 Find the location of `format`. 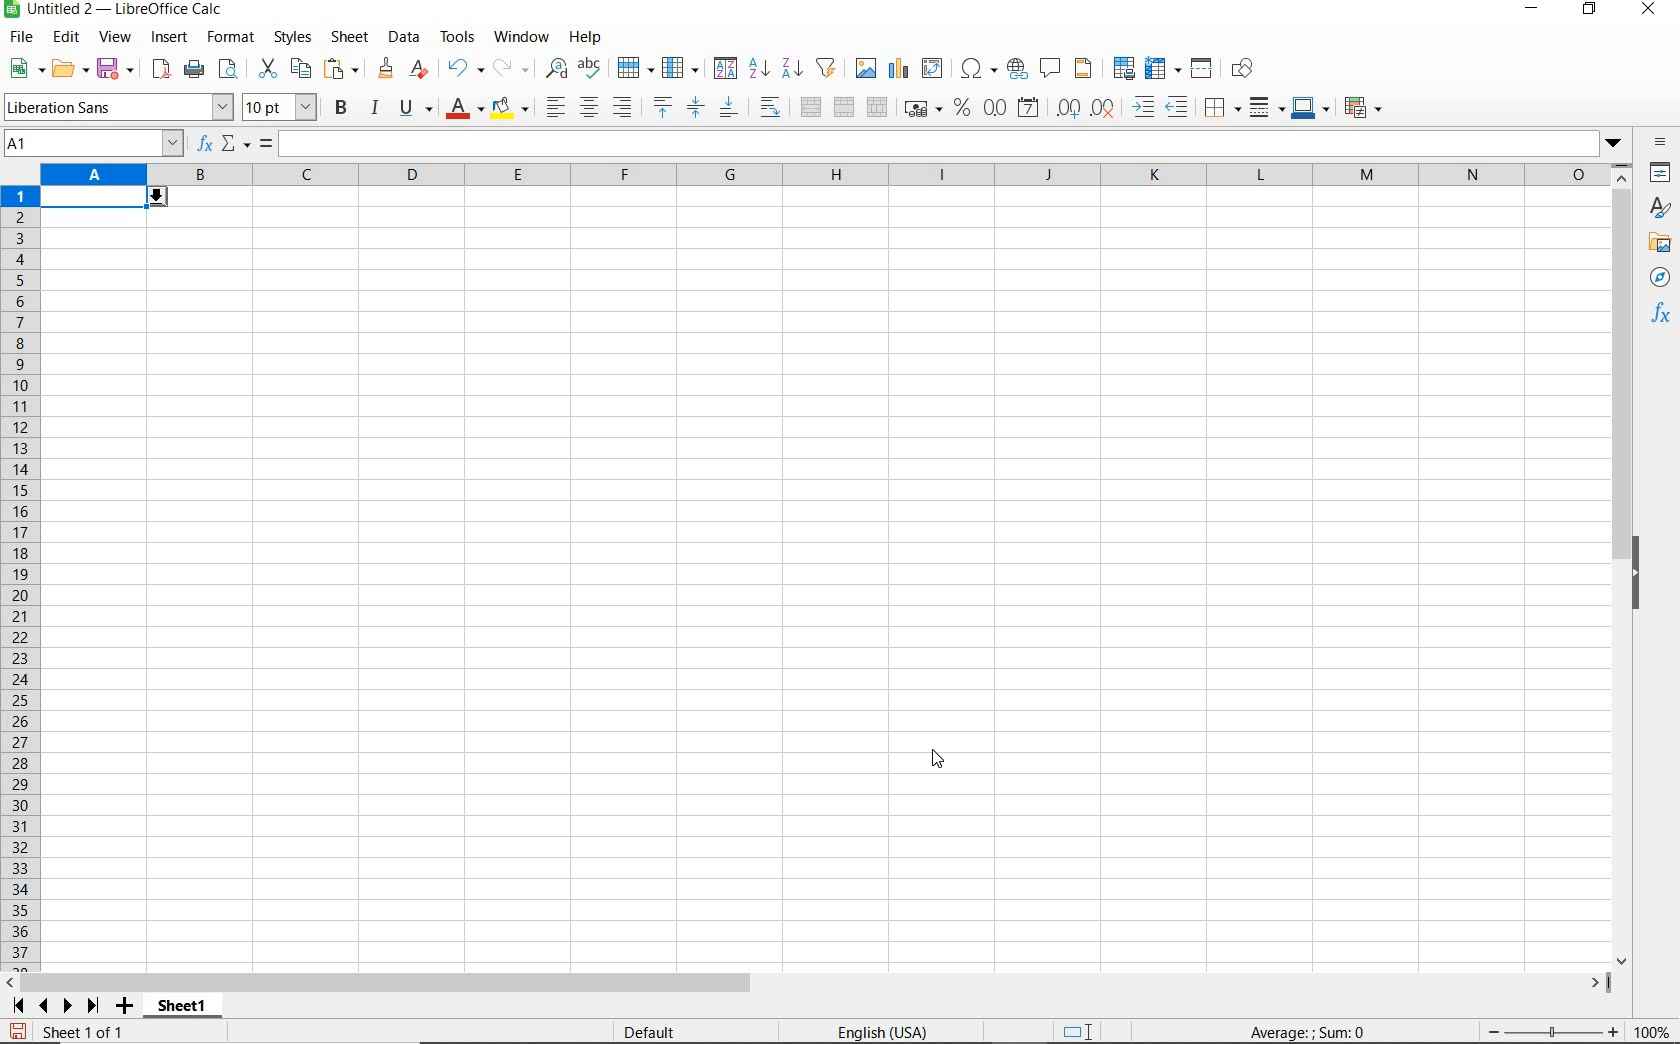

format is located at coordinates (228, 37).